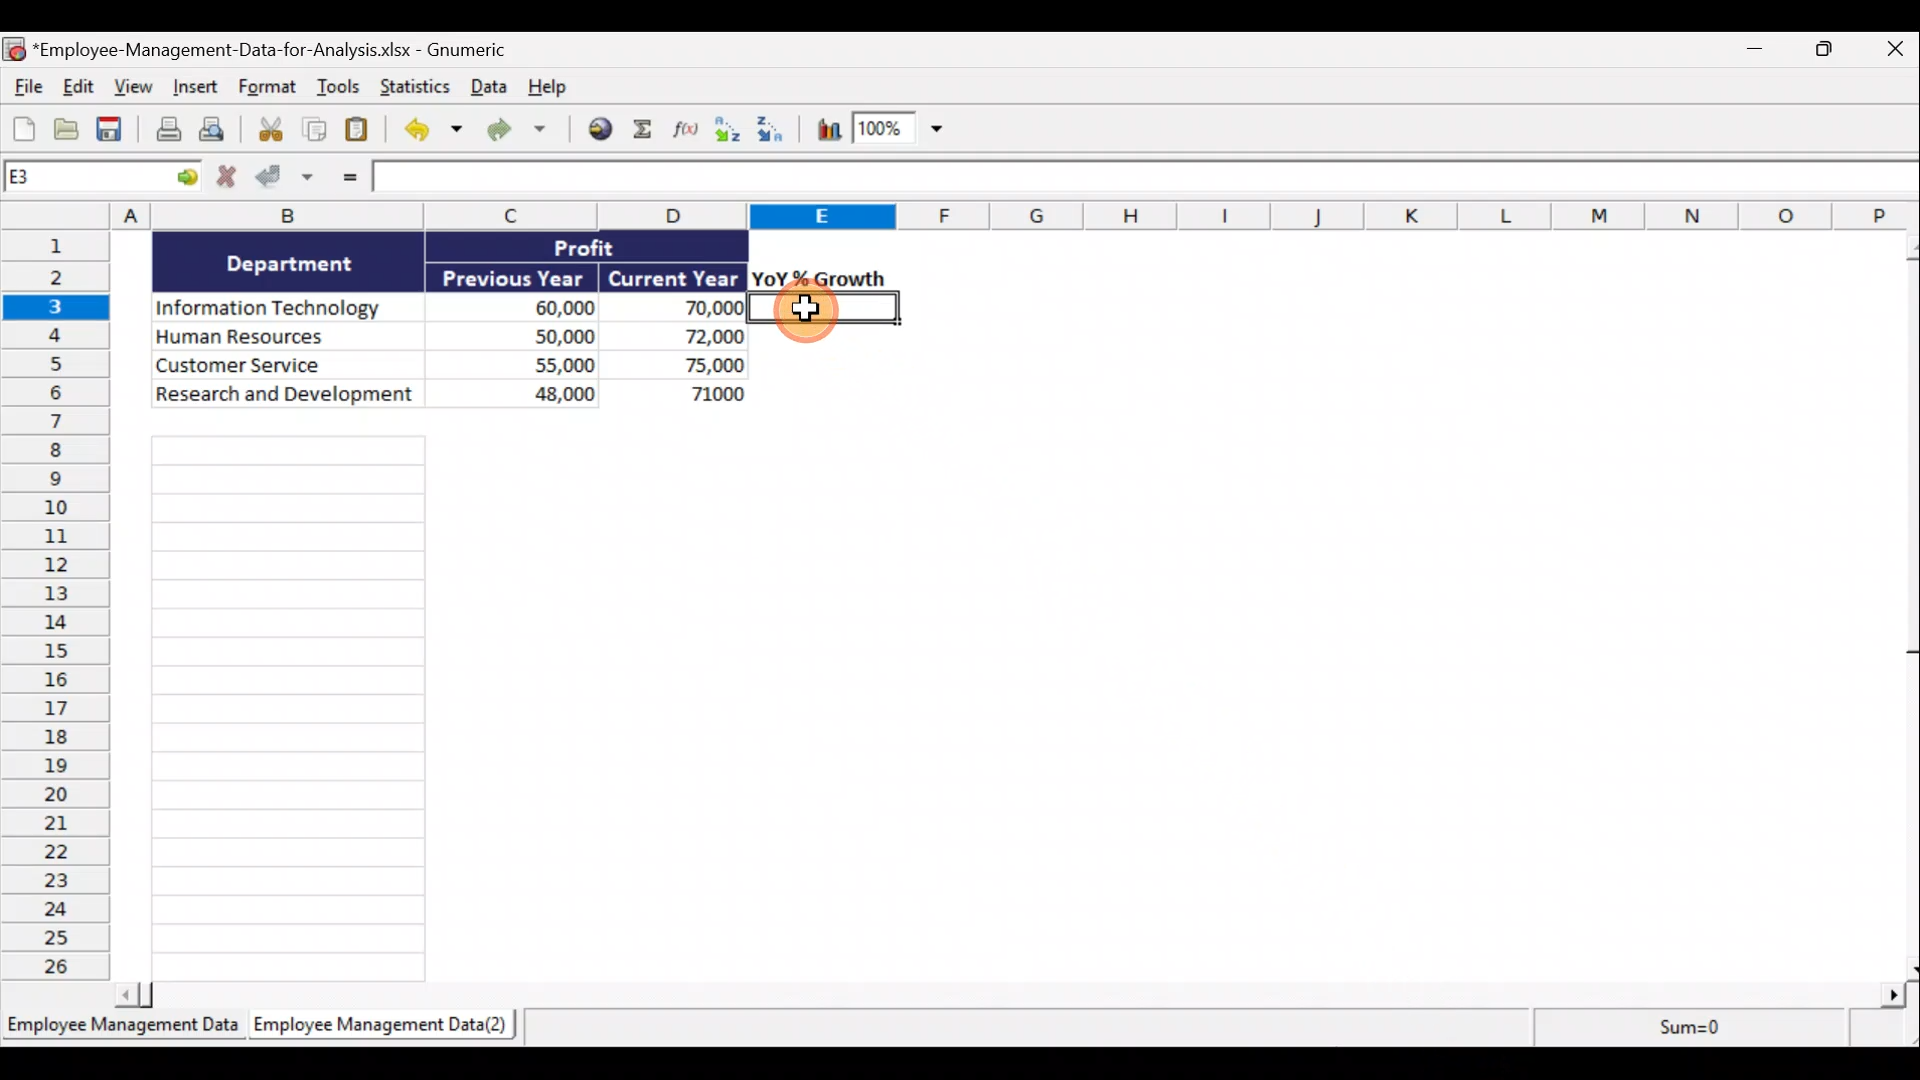 The image size is (1920, 1080). What do you see at coordinates (1724, 1030) in the screenshot?
I see `Sum=0` at bounding box center [1724, 1030].